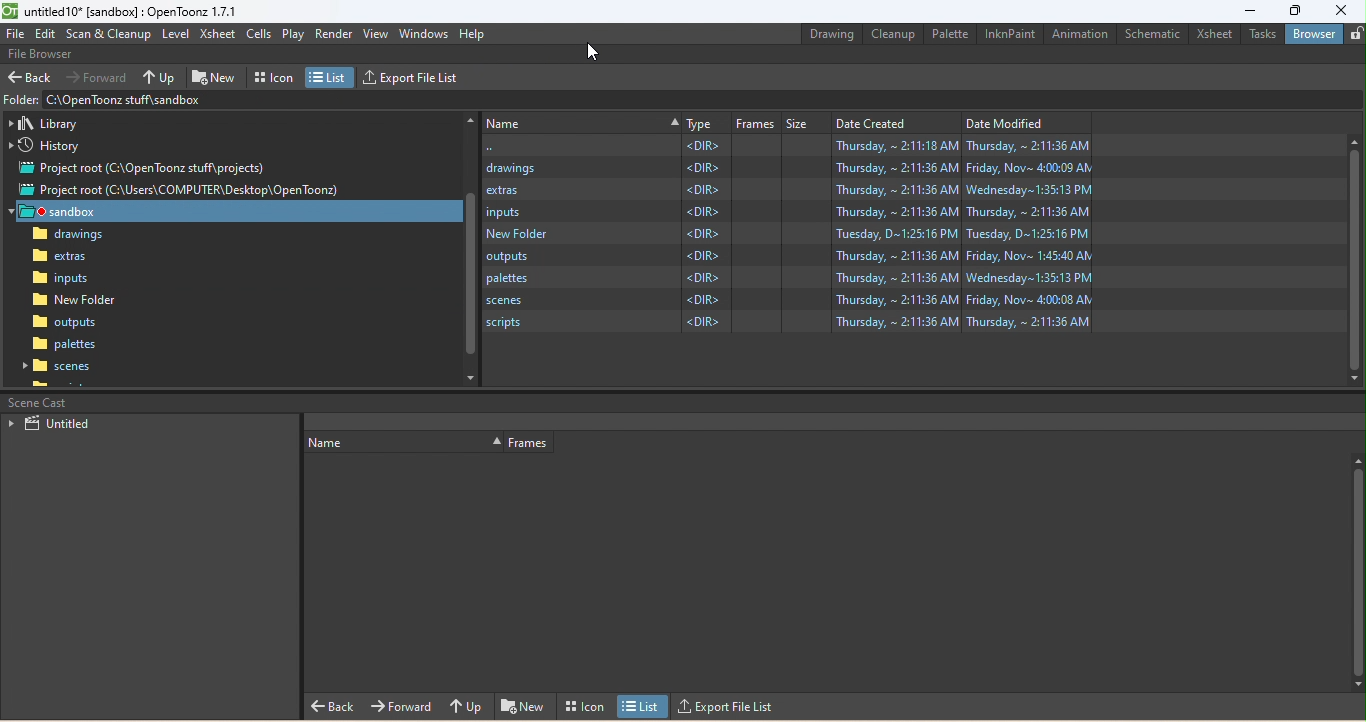 The height and width of the screenshot is (722, 1366). What do you see at coordinates (1295, 10) in the screenshot?
I see `Maximize` at bounding box center [1295, 10].